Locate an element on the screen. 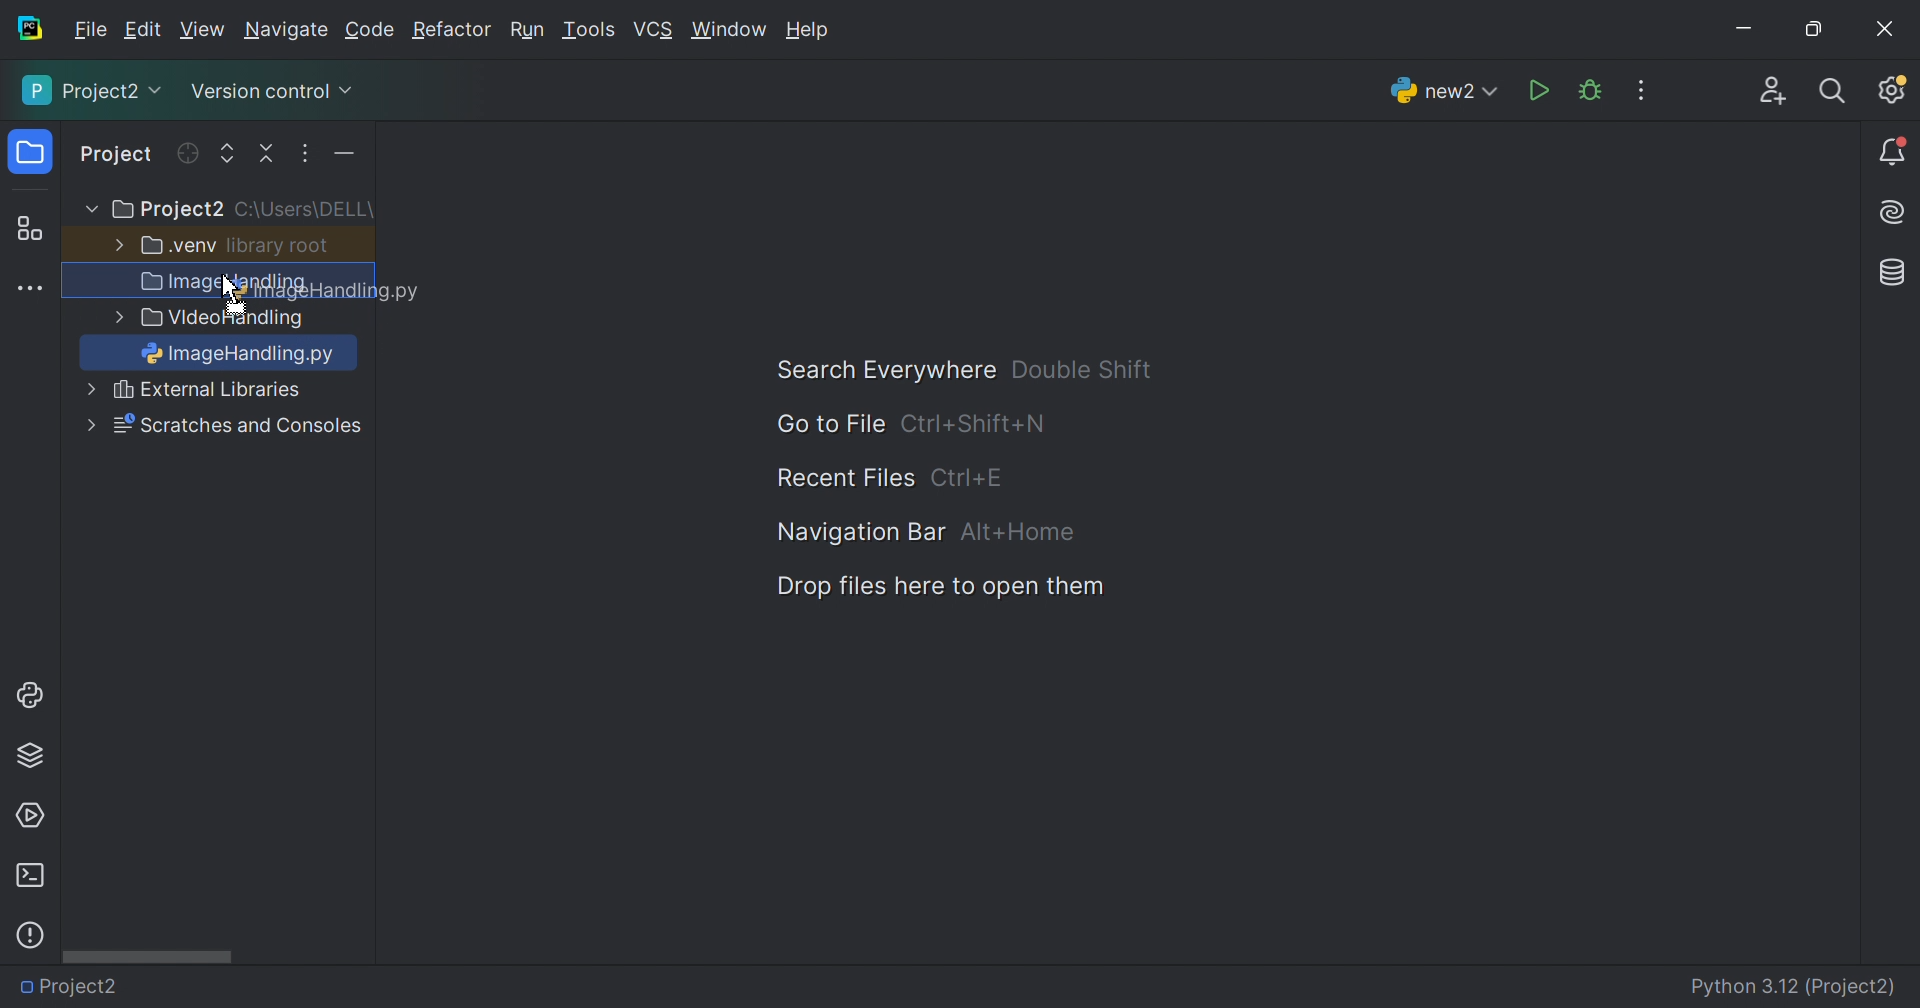 Image resolution: width=1920 pixels, height=1008 pixels. Problems is located at coordinates (30, 935).